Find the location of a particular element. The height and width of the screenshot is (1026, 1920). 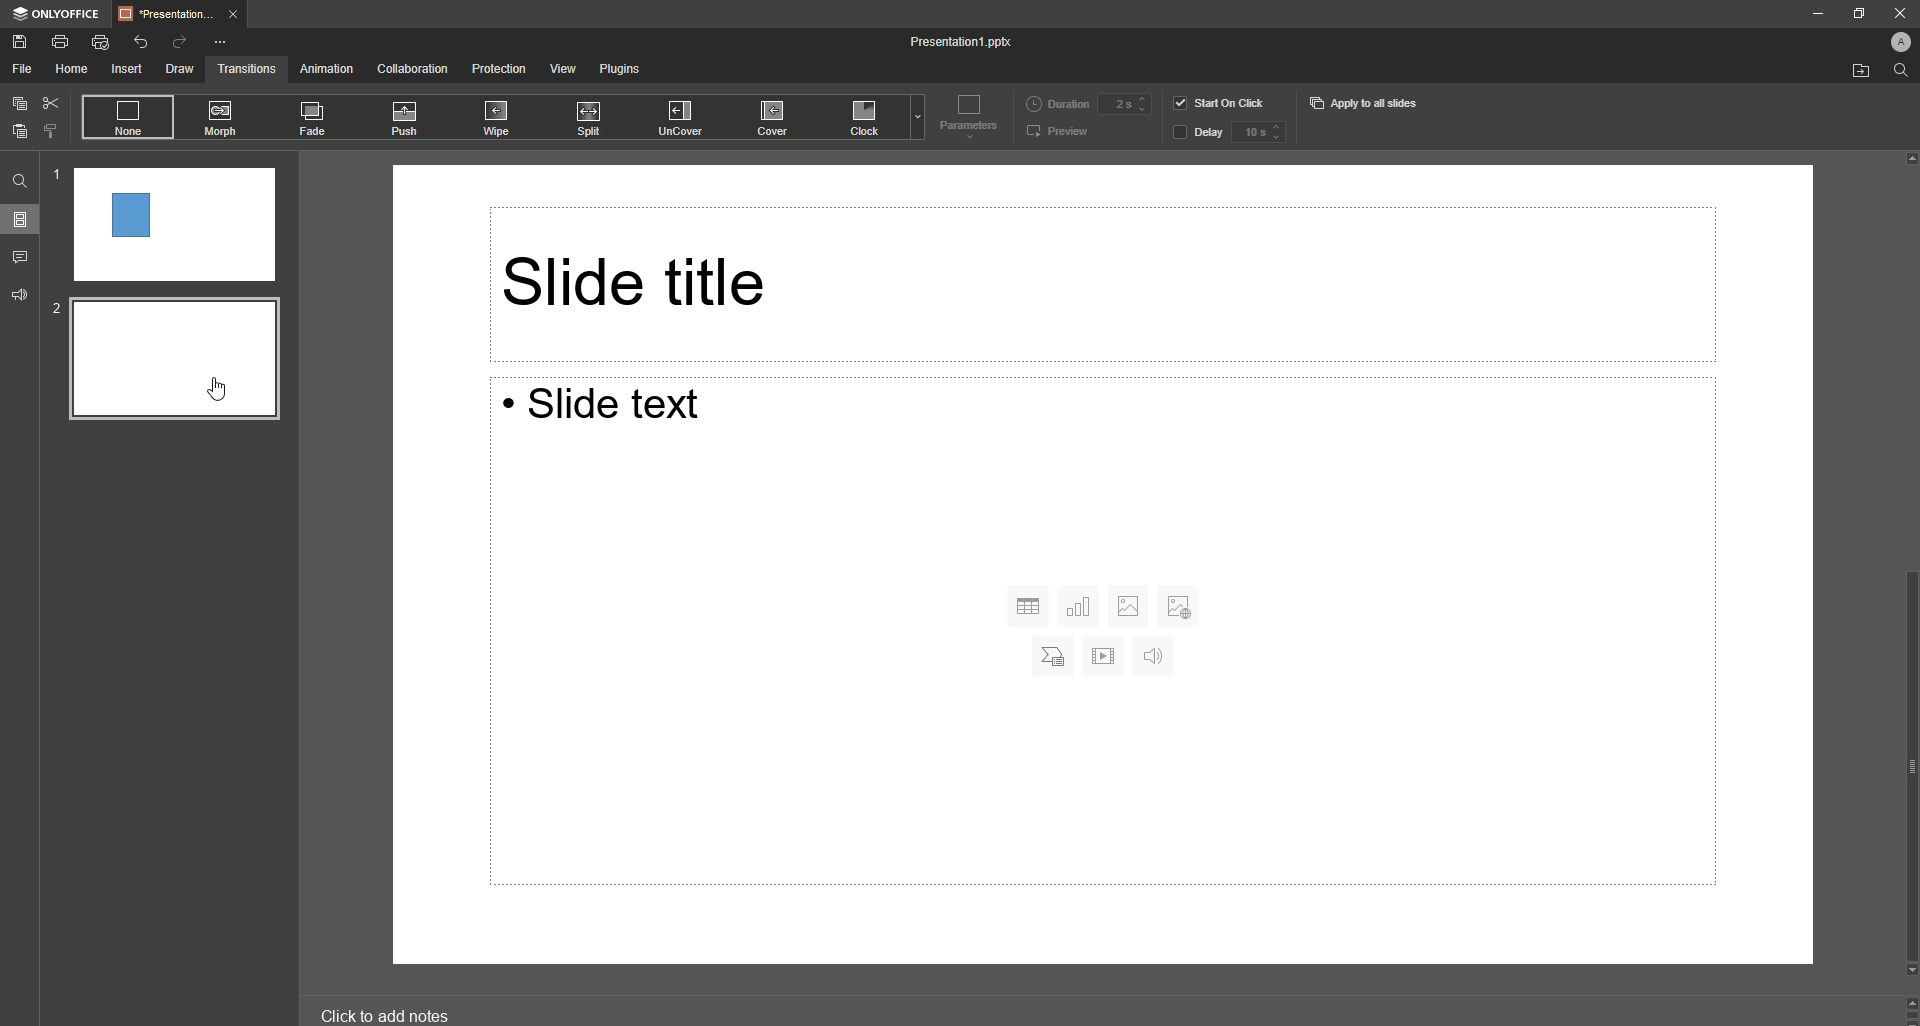

Cover is located at coordinates (762, 119).